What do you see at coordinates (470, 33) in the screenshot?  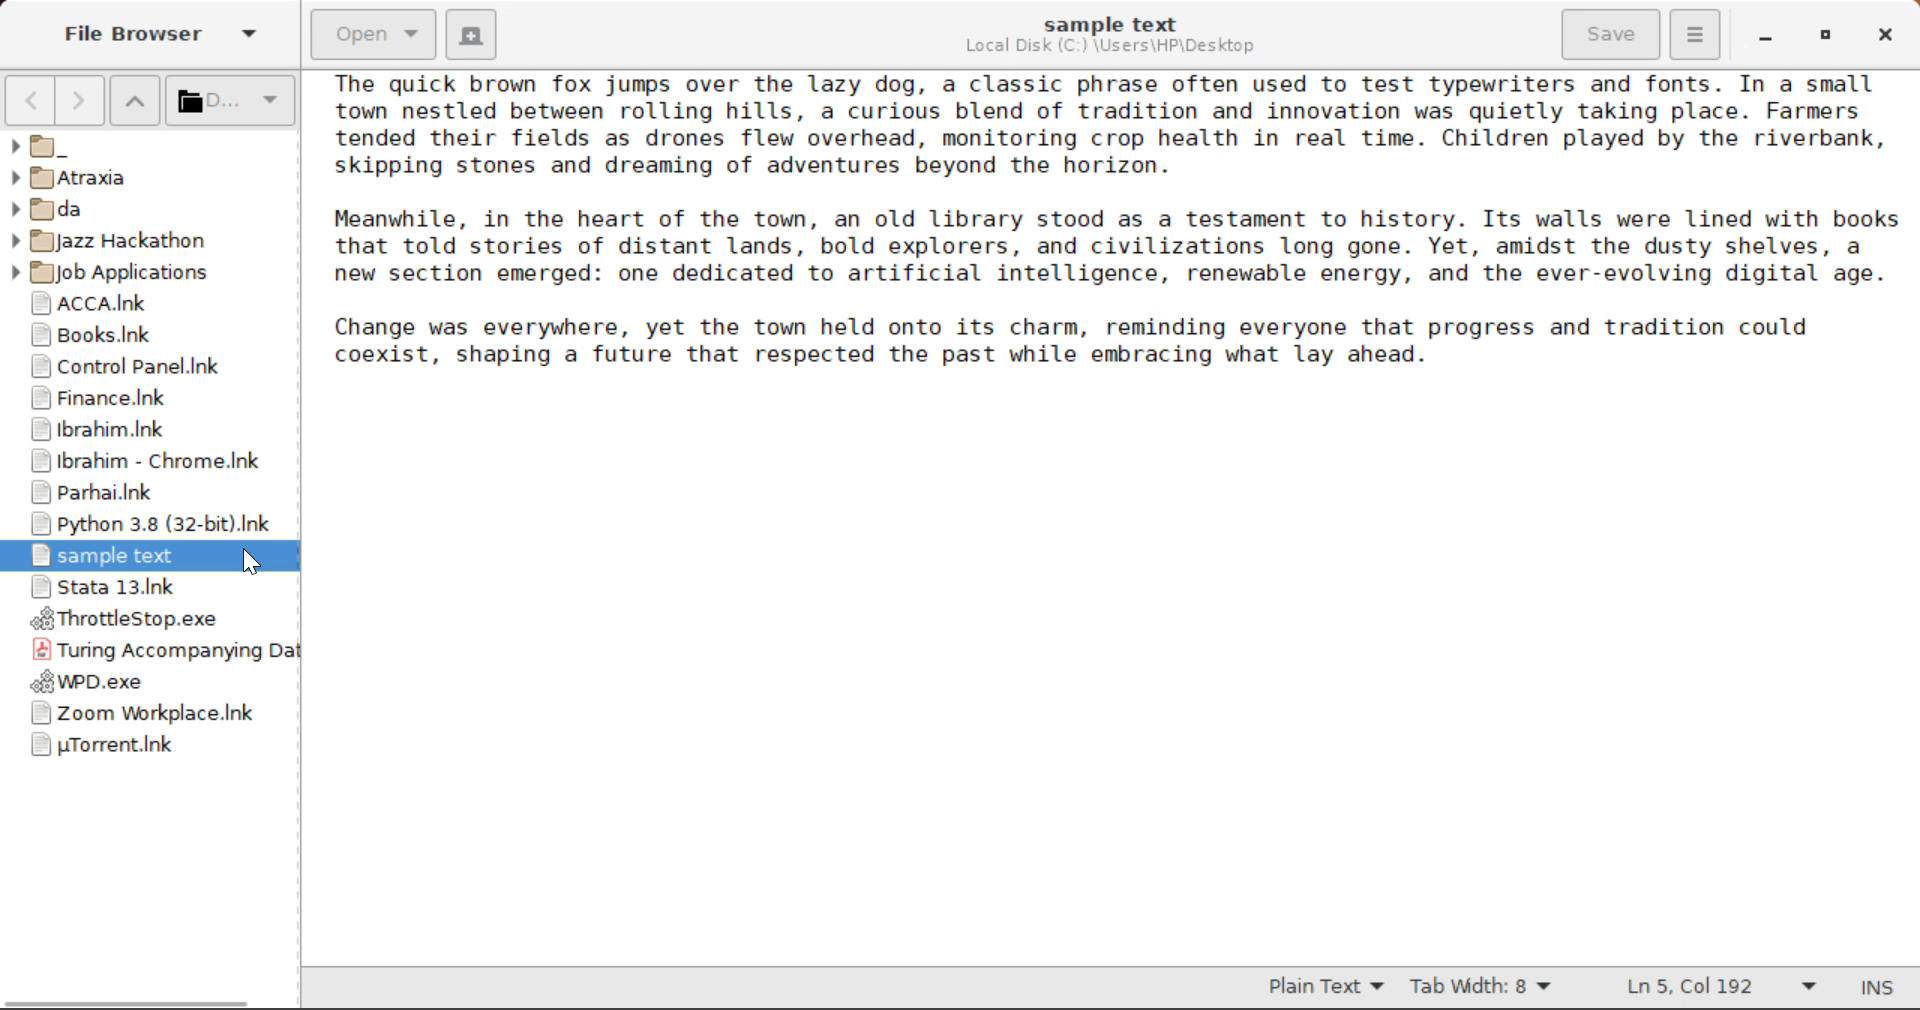 I see `Create New Document` at bounding box center [470, 33].